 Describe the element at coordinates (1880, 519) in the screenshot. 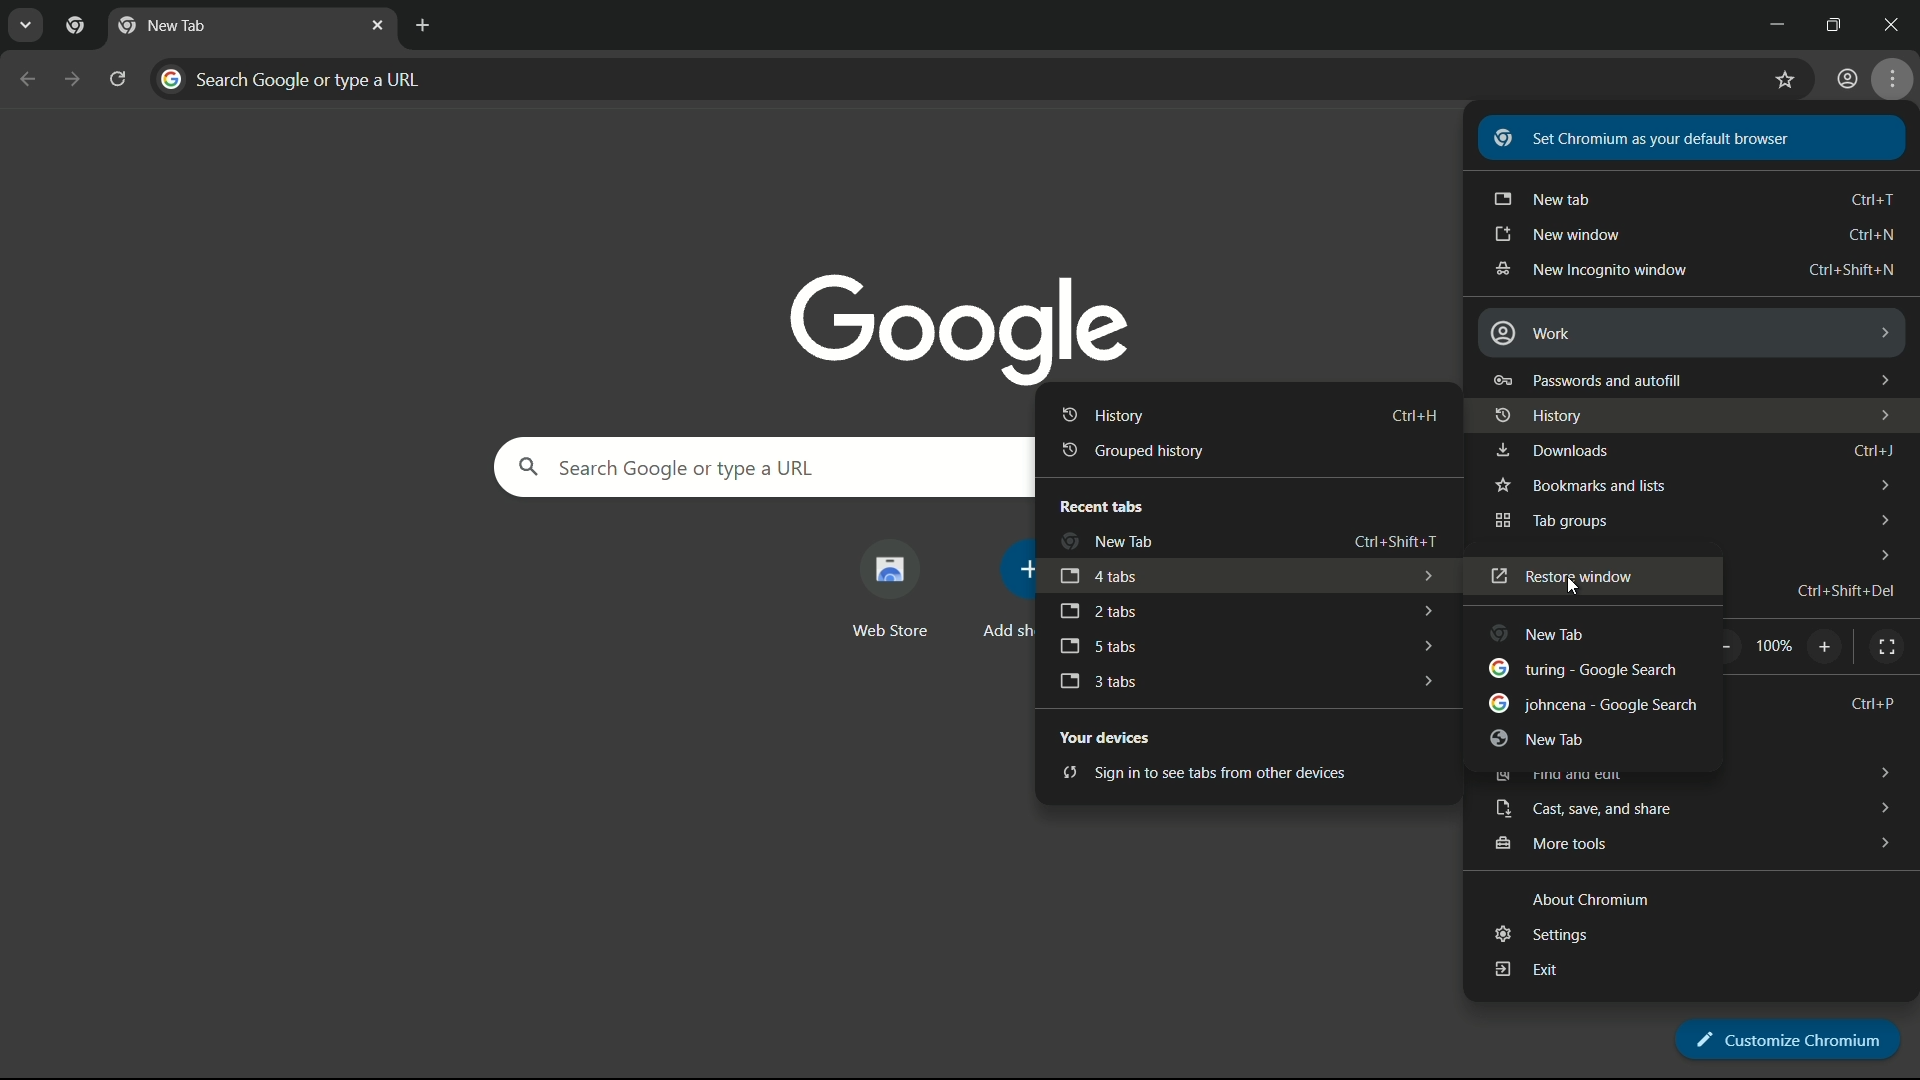

I see `dropdown arrows` at that location.